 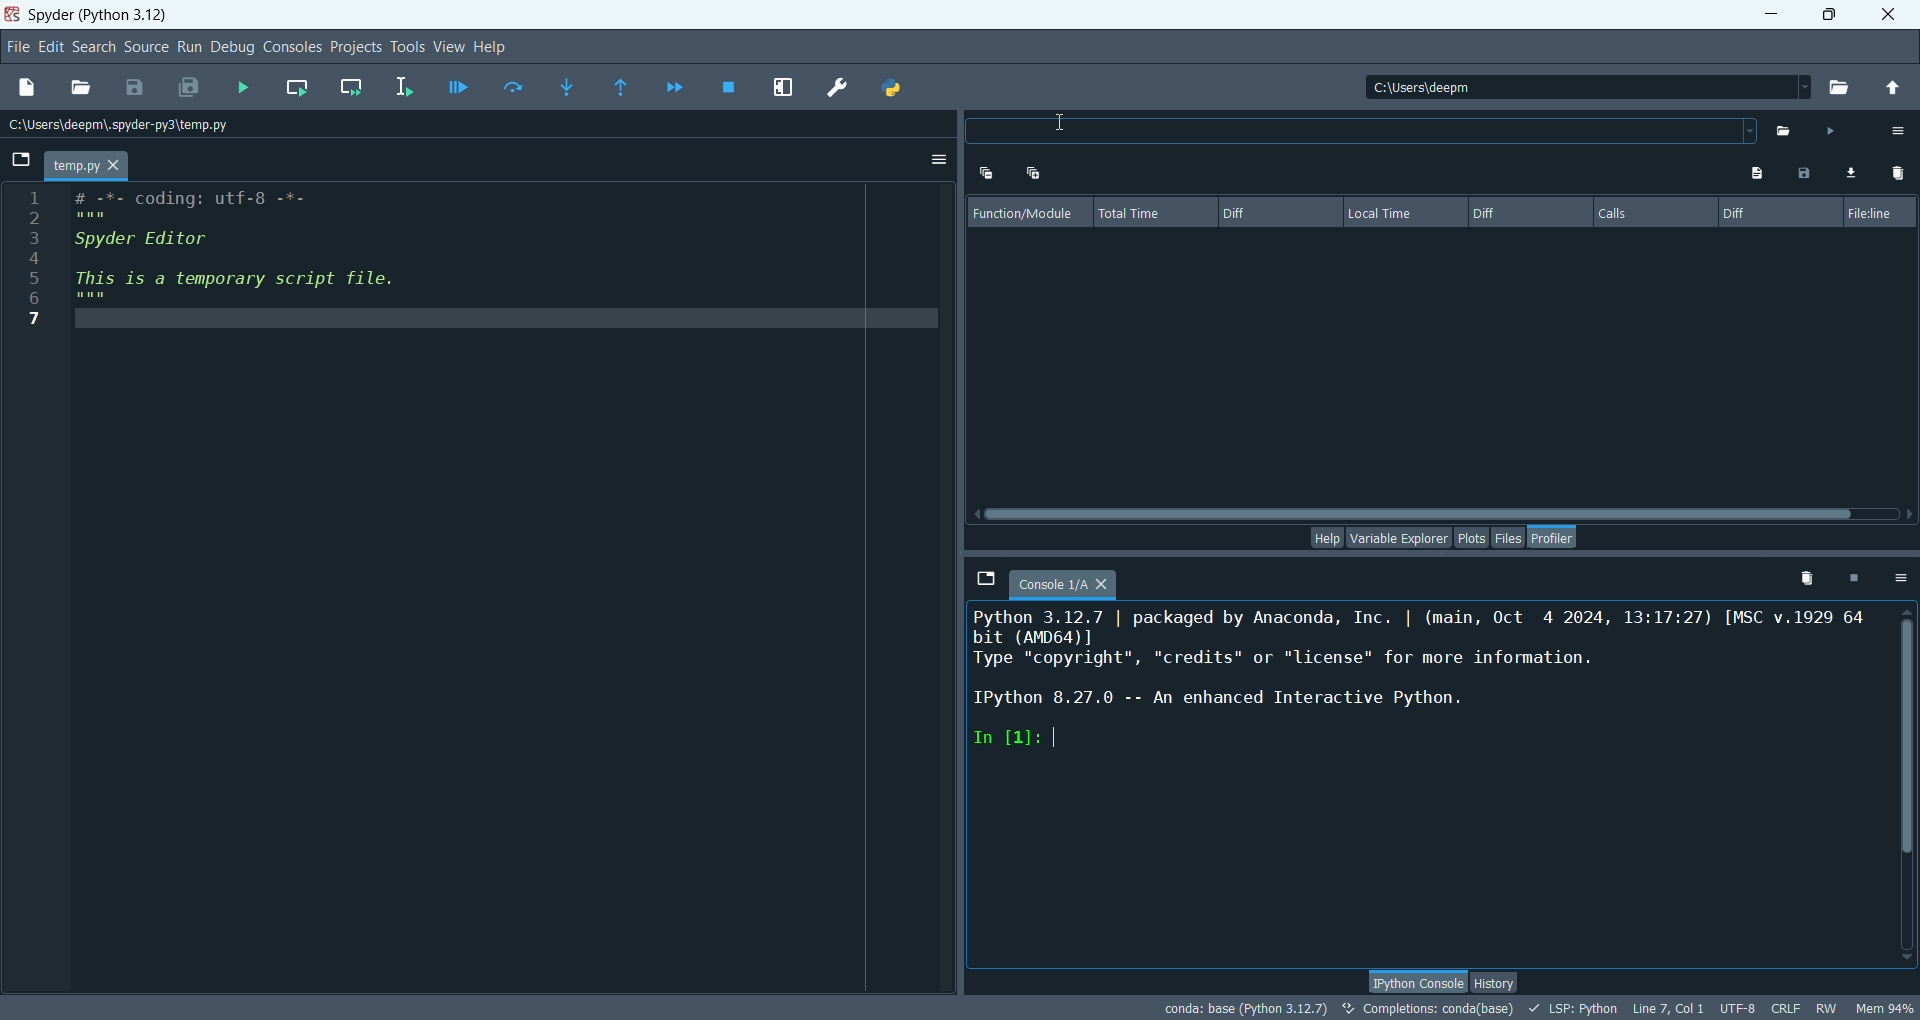 What do you see at coordinates (1430, 1009) in the screenshot?
I see `completion:conda` at bounding box center [1430, 1009].